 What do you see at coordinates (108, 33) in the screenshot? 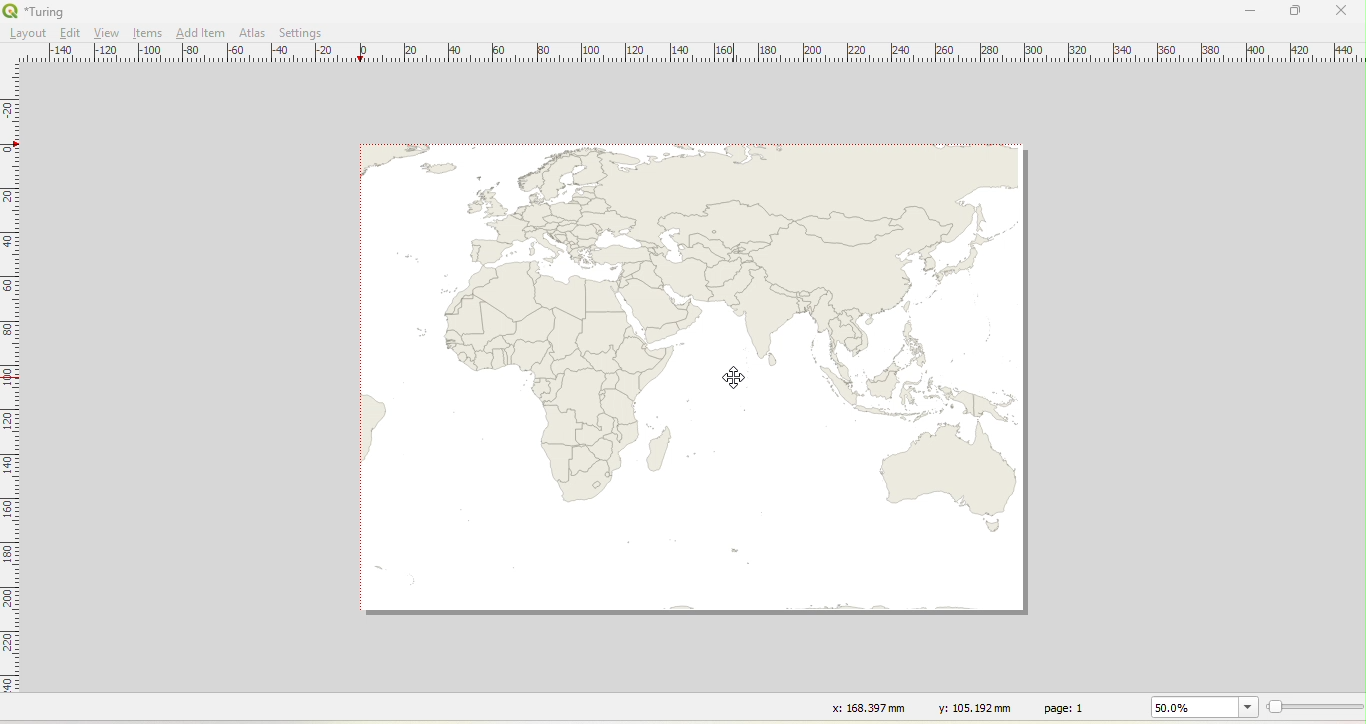
I see `View` at bounding box center [108, 33].